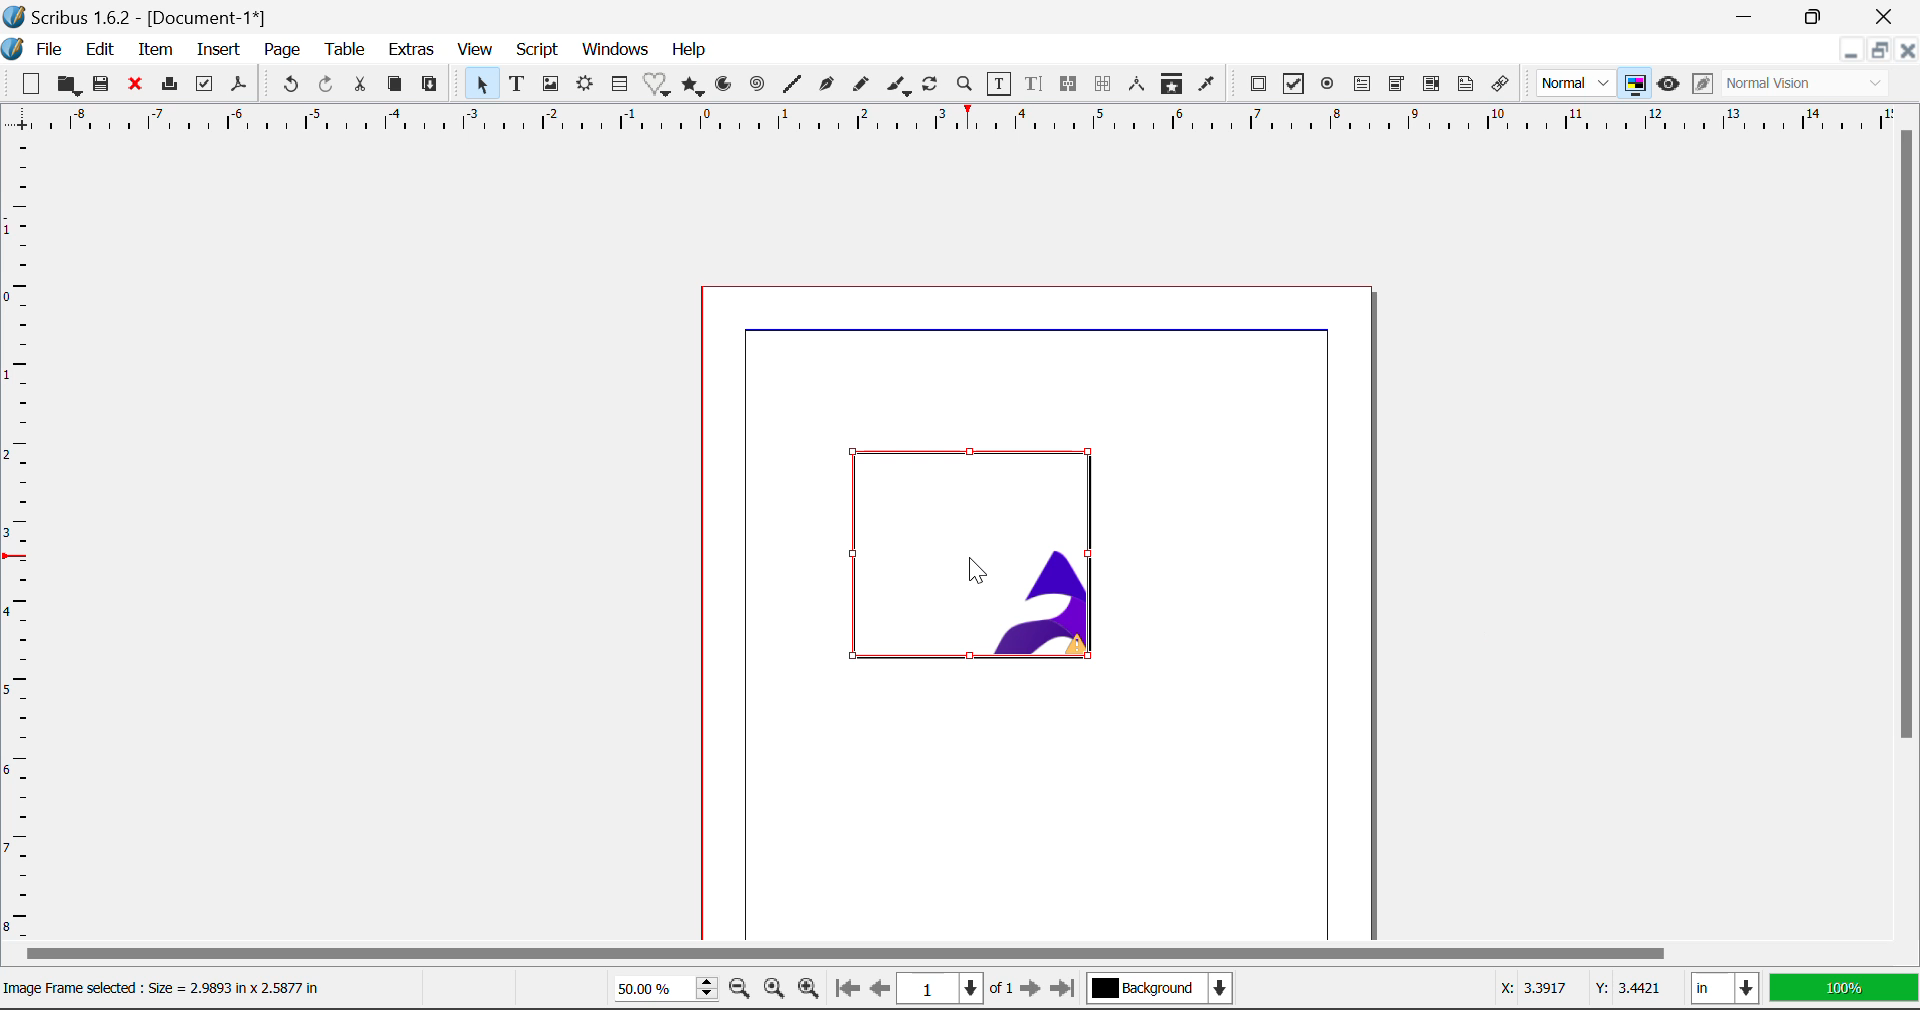 This screenshot has height=1010, width=1920. Describe the element at coordinates (588, 87) in the screenshot. I see `Render Frame` at that location.